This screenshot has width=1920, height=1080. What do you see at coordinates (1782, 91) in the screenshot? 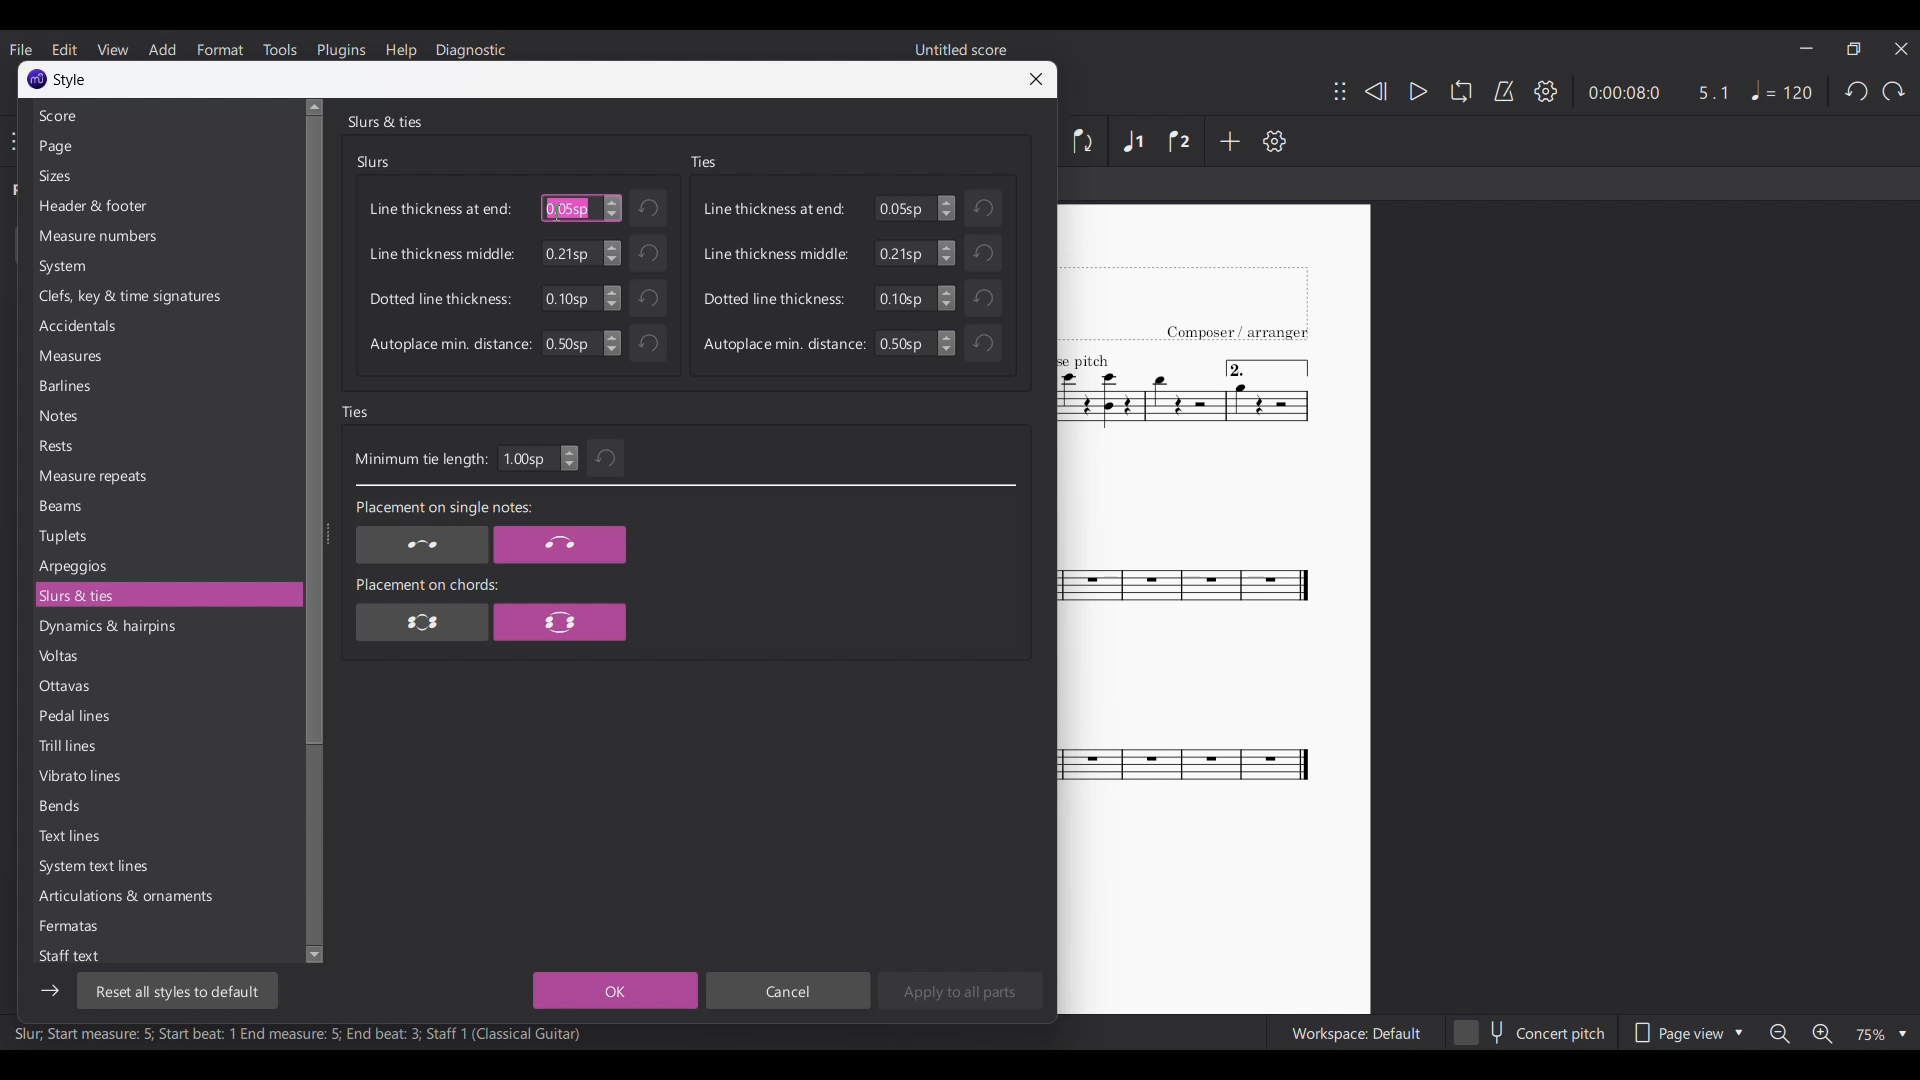
I see `Tempo` at bounding box center [1782, 91].